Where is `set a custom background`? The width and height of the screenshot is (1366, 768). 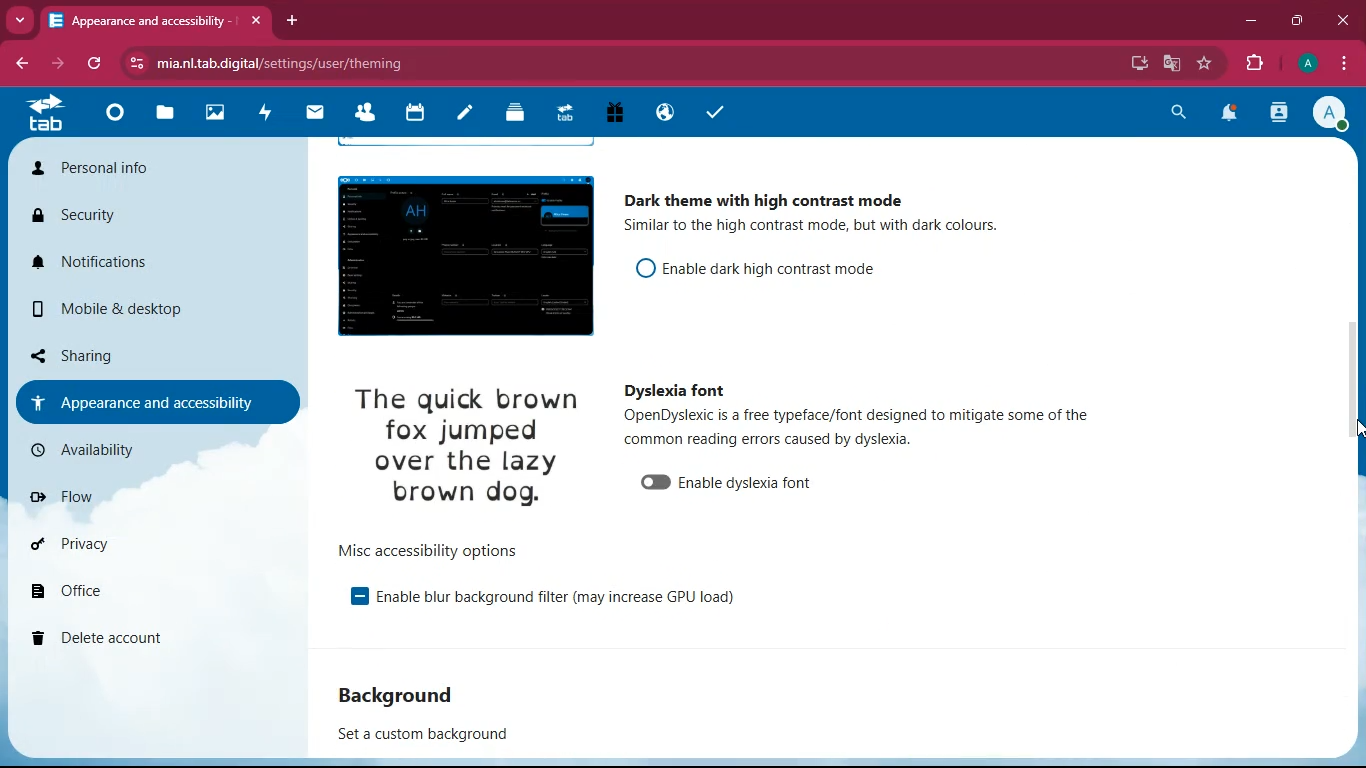 set a custom background is located at coordinates (427, 737).